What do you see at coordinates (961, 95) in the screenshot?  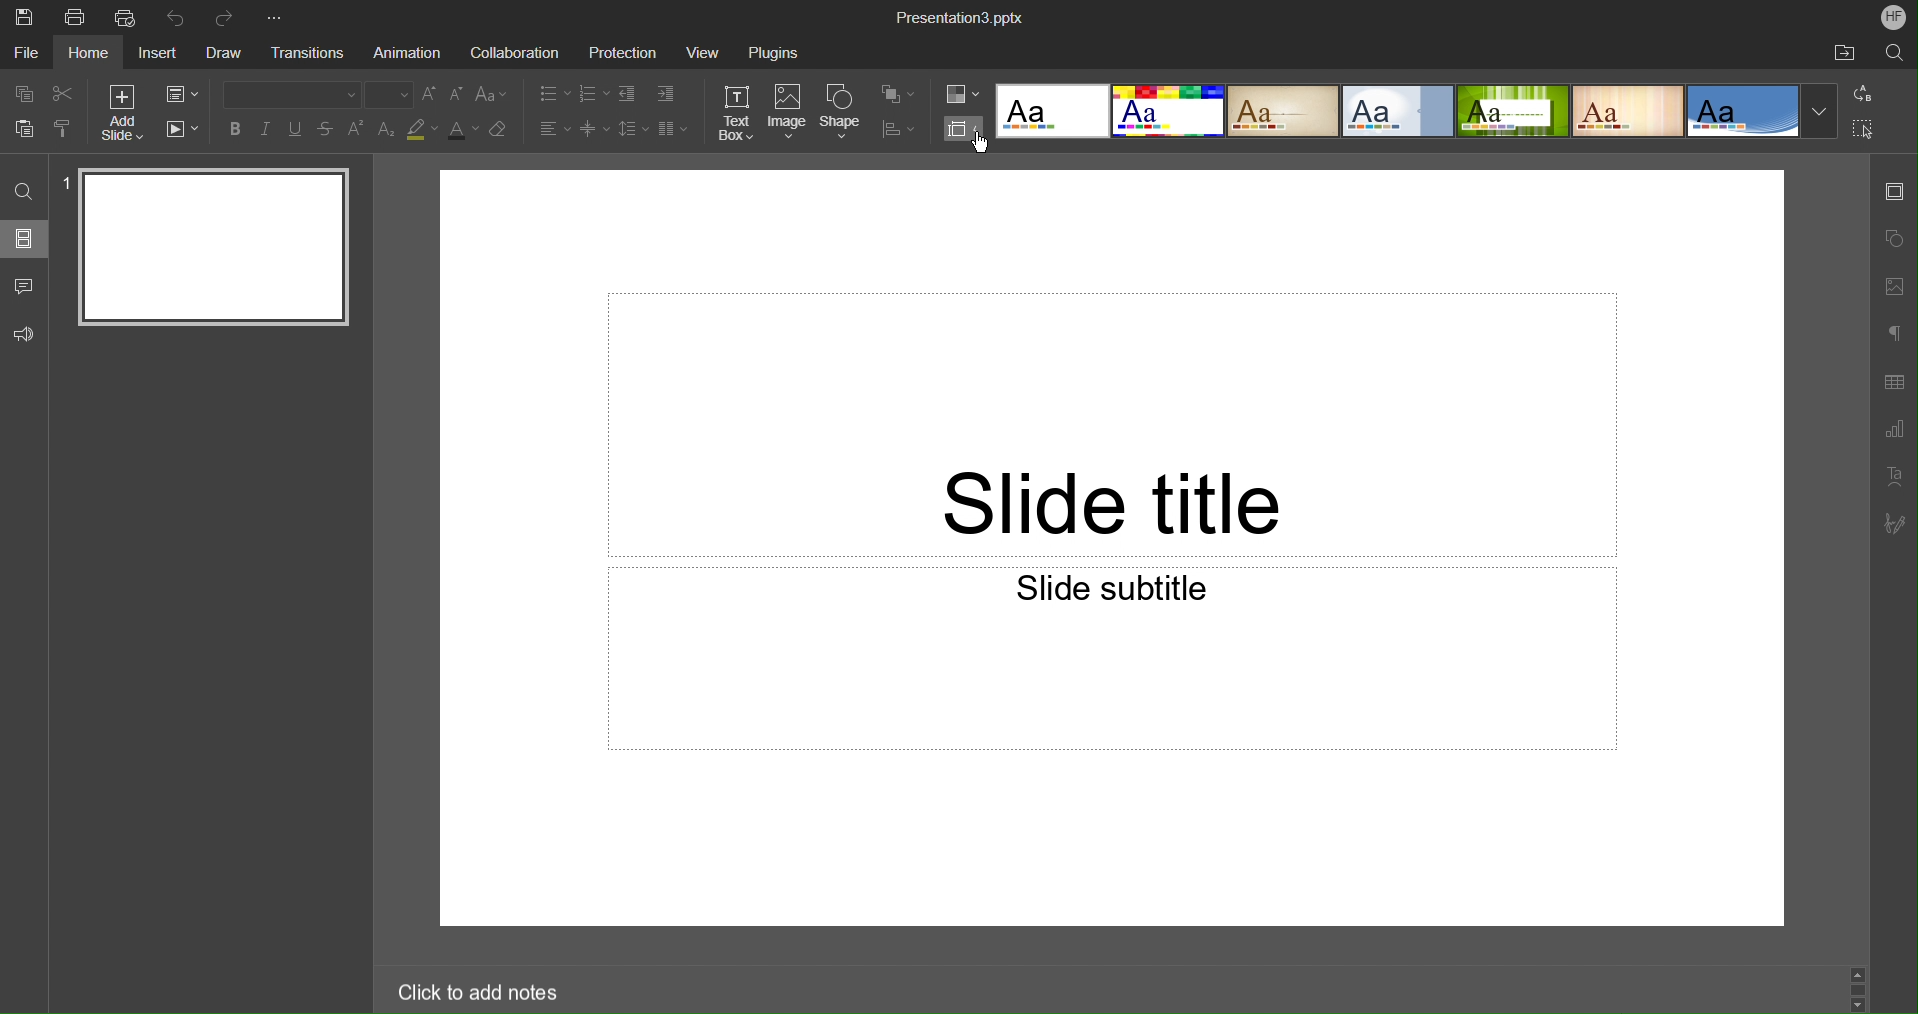 I see `Change Color Themes` at bounding box center [961, 95].